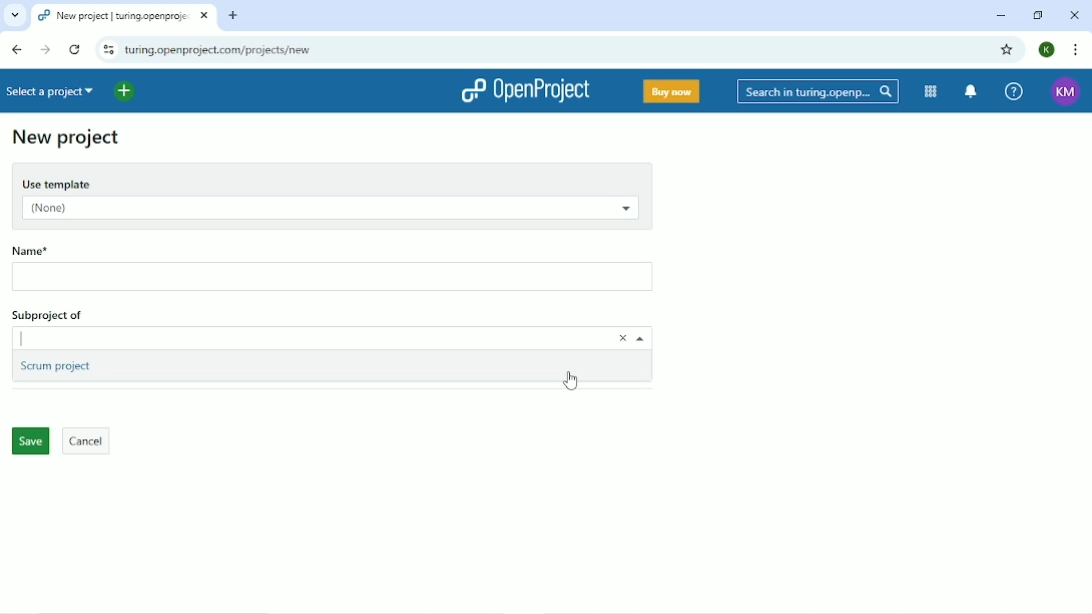 The height and width of the screenshot is (614, 1092). What do you see at coordinates (1066, 92) in the screenshot?
I see `KM` at bounding box center [1066, 92].